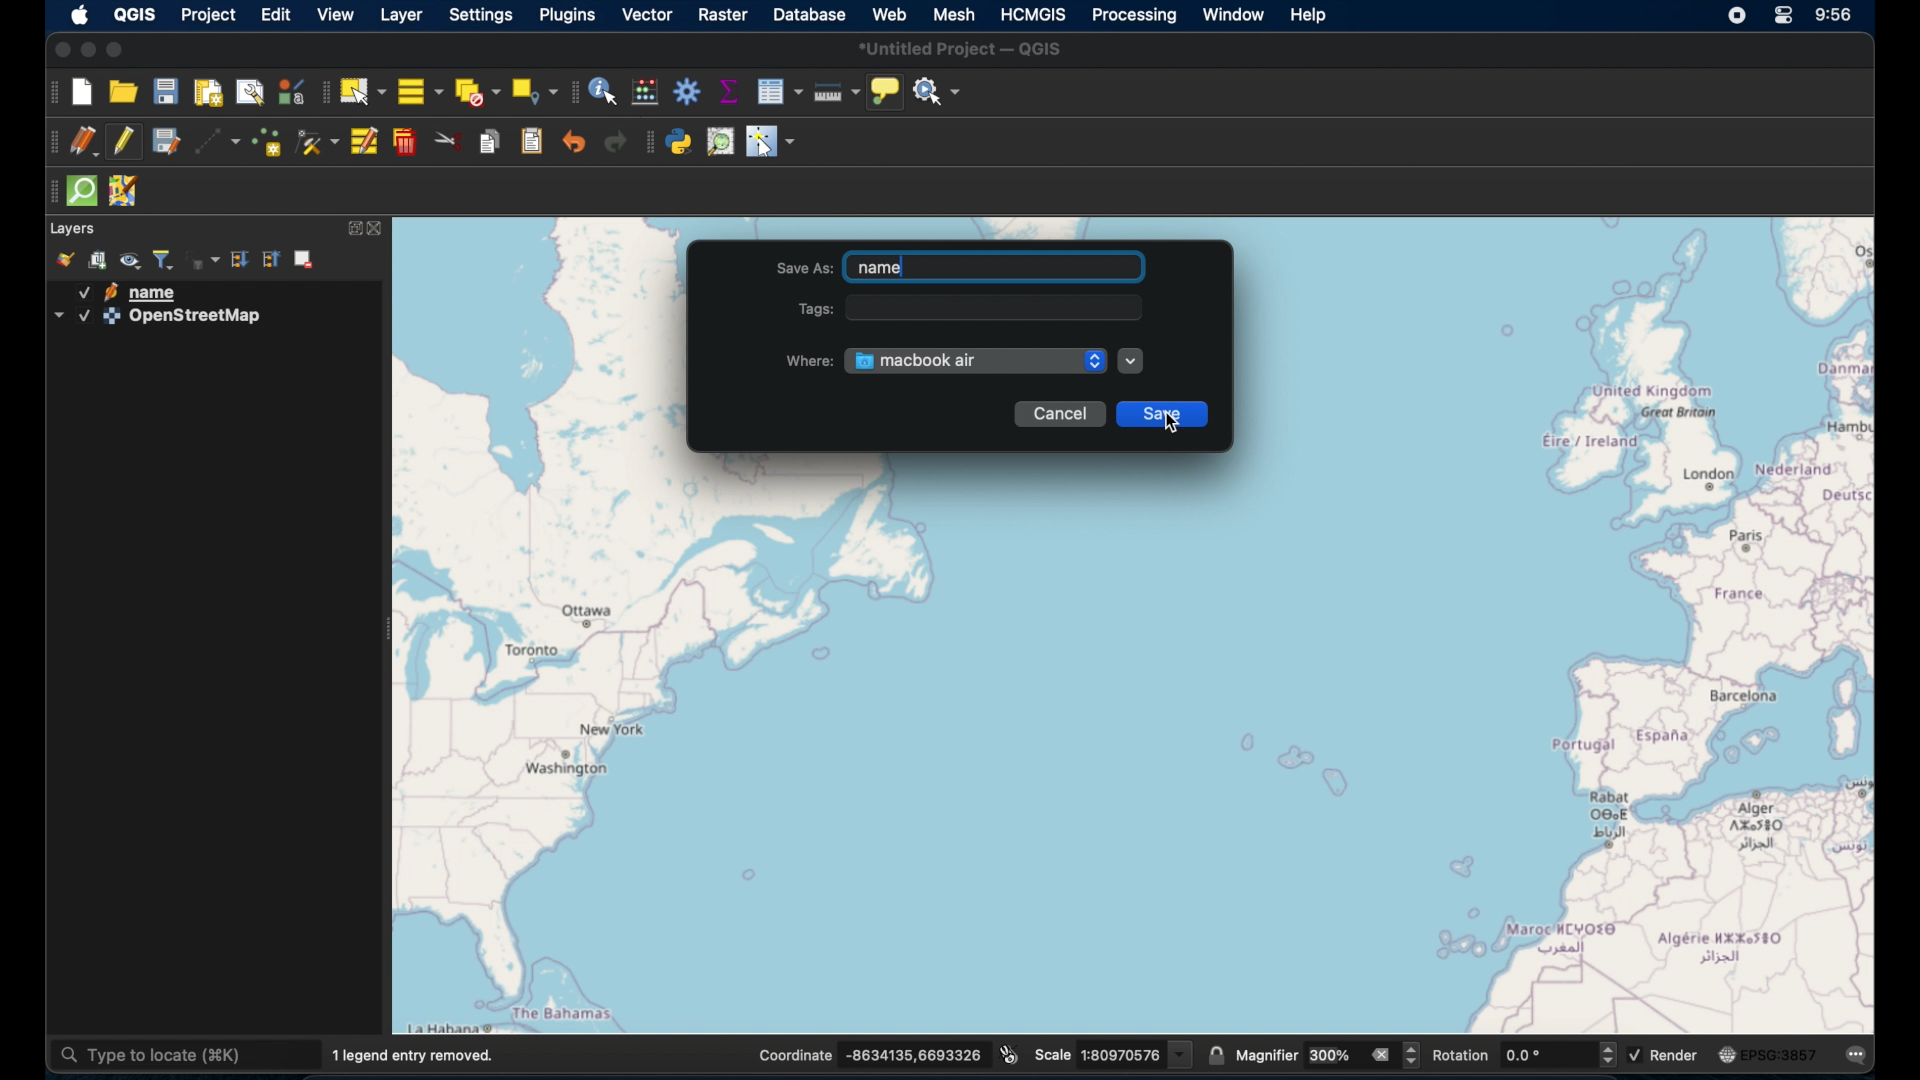  What do you see at coordinates (218, 144) in the screenshot?
I see `digitize with segment` at bounding box center [218, 144].